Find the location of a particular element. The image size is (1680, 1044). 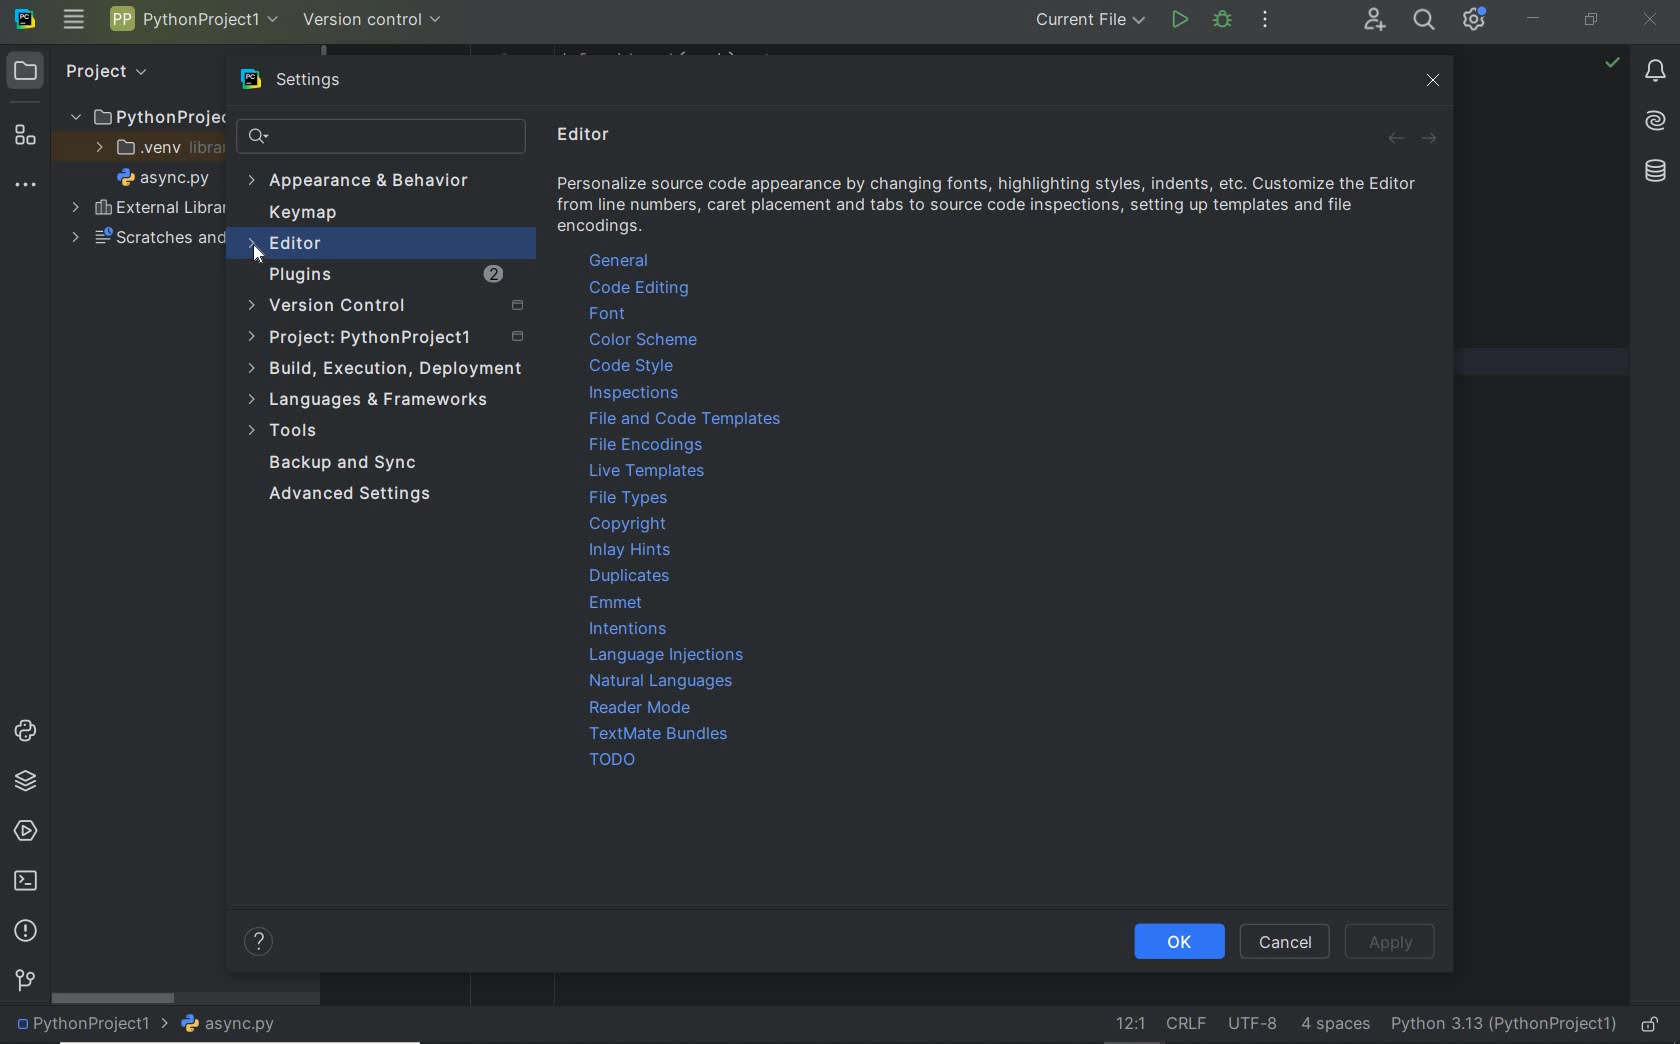

.venv is located at coordinates (152, 151).